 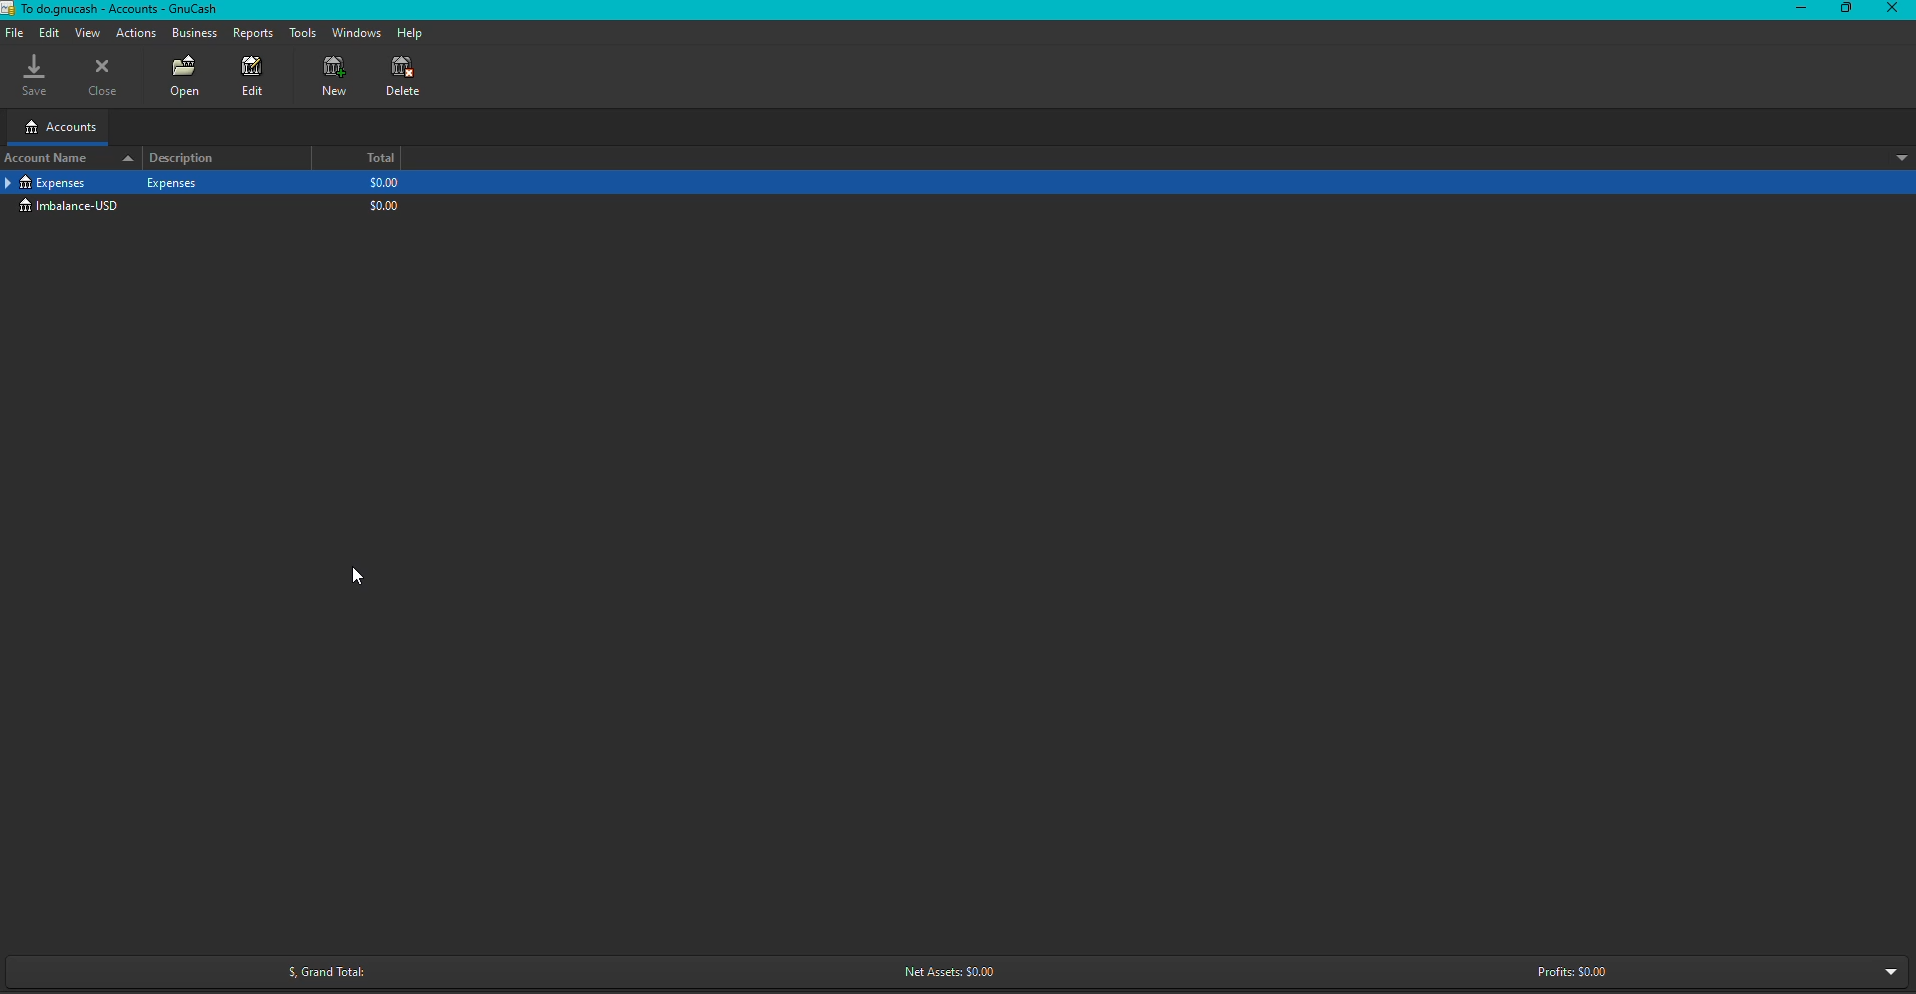 What do you see at coordinates (195, 35) in the screenshot?
I see `Business` at bounding box center [195, 35].